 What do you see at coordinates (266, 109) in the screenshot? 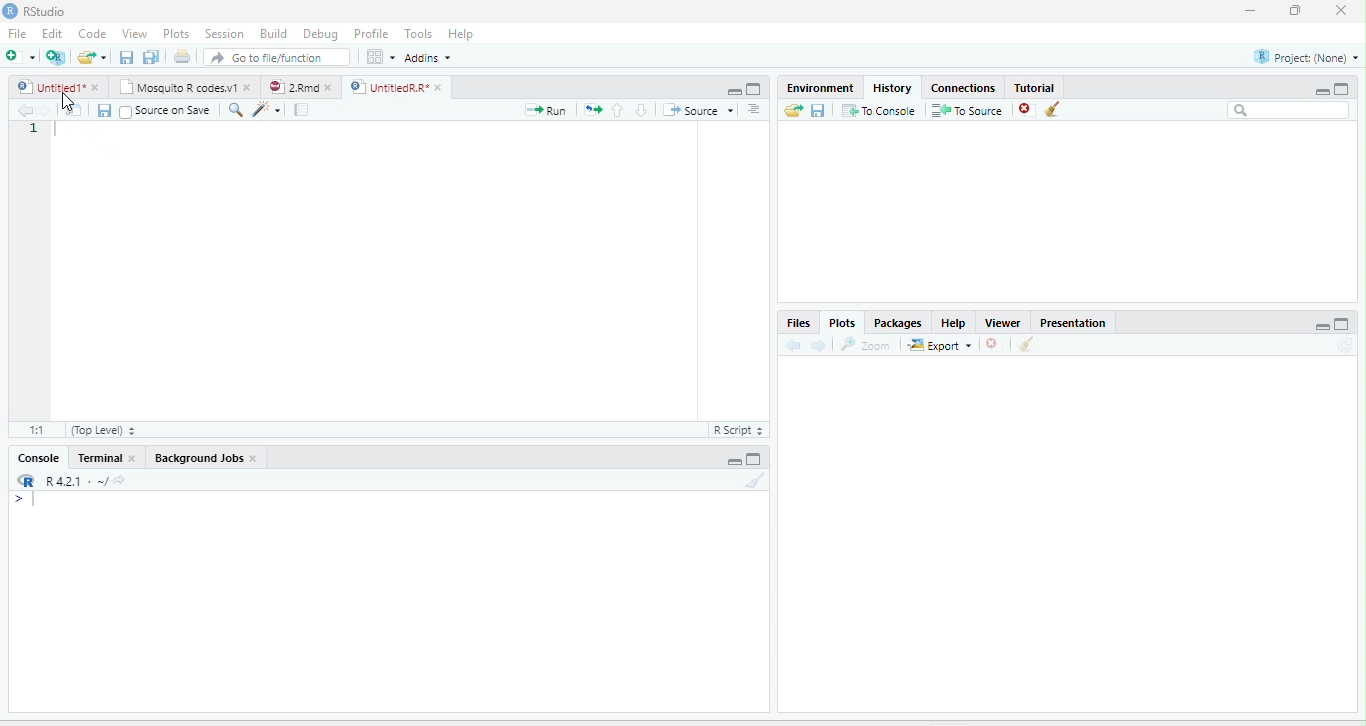
I see `Code tools` at bounding box center [266, 109].